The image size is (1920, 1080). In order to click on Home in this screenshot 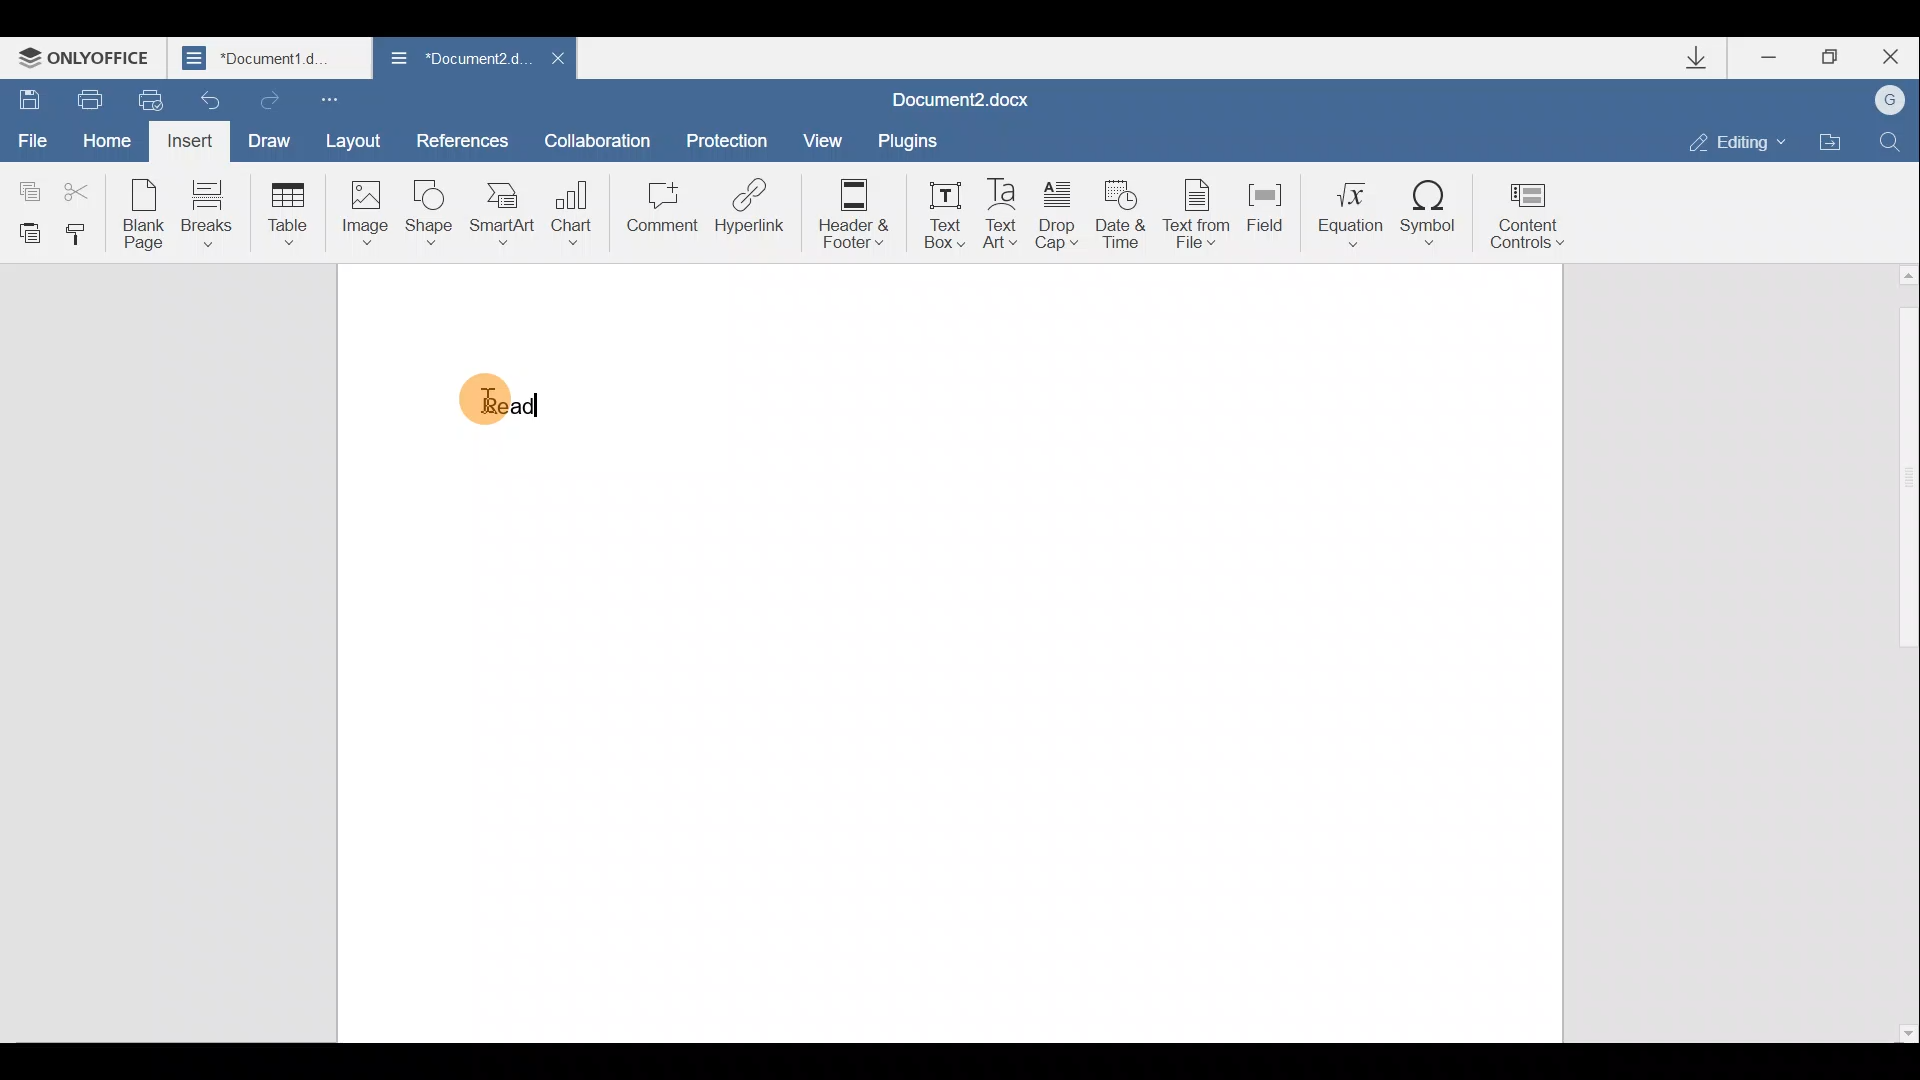, I will do `click(103, 136)`.